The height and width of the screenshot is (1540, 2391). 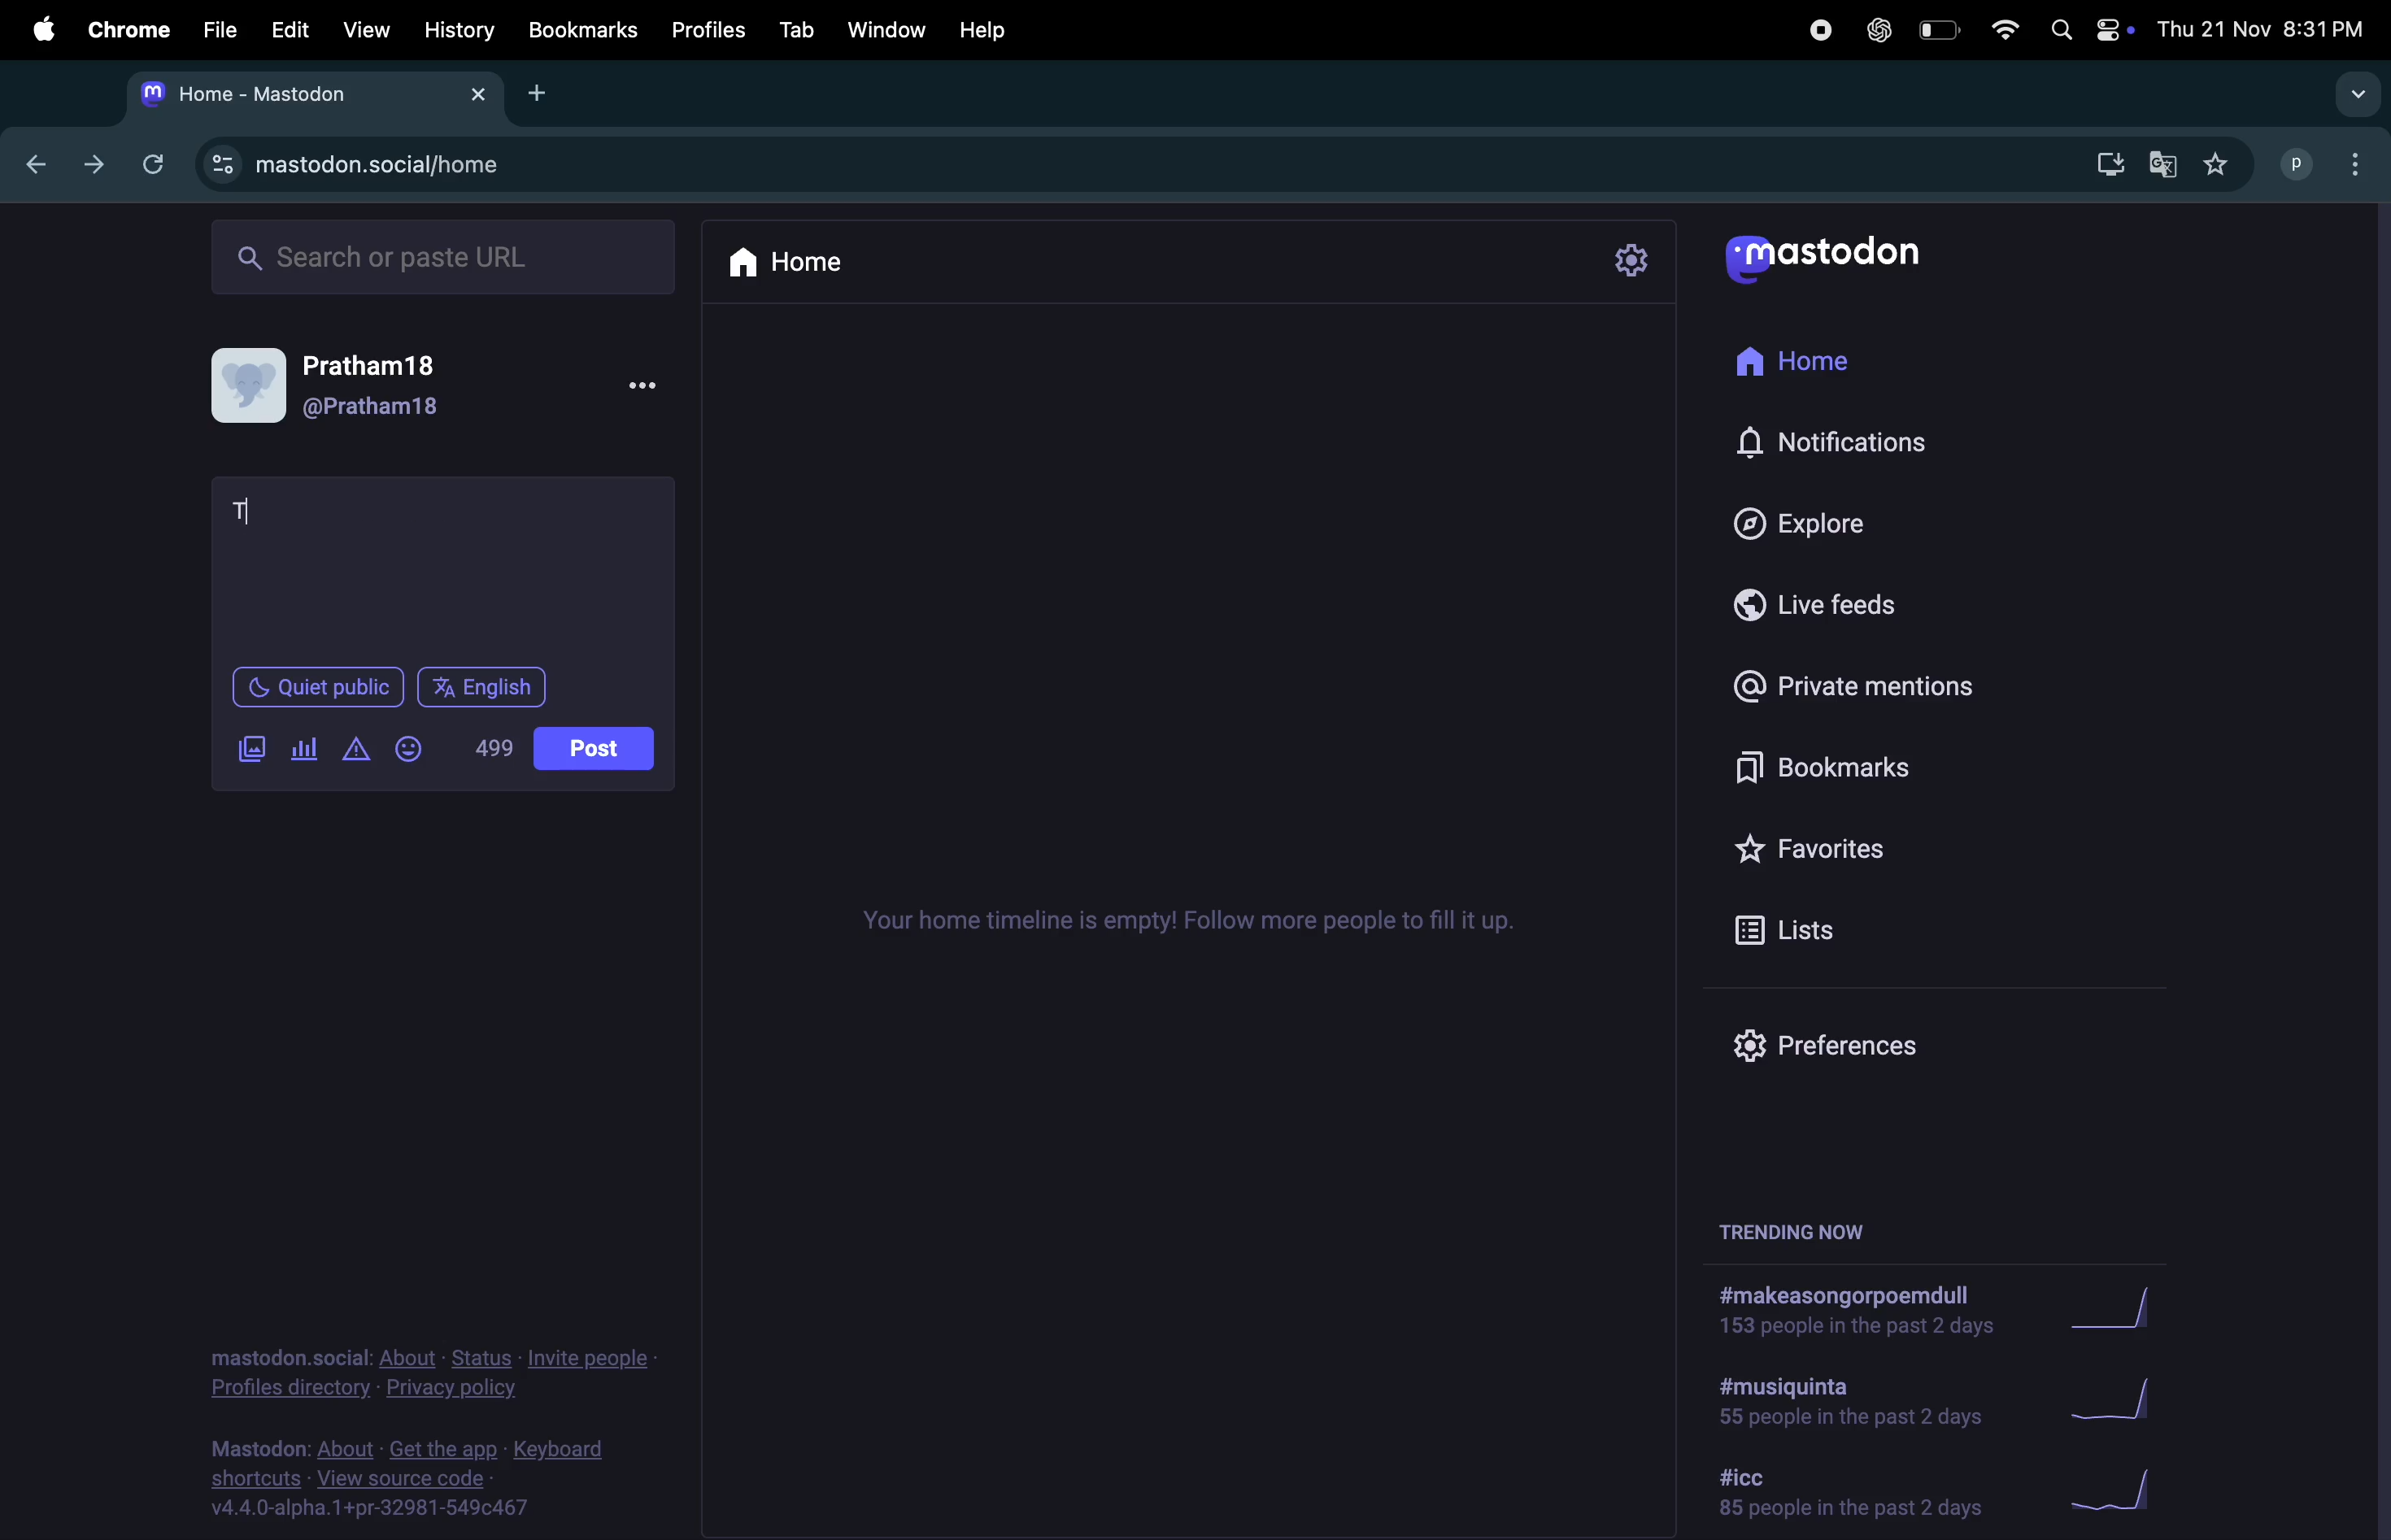 What do you see at coordinates (2007, 34) in the screenshot?
I see `wifi` at bounding box center [2007, 34].